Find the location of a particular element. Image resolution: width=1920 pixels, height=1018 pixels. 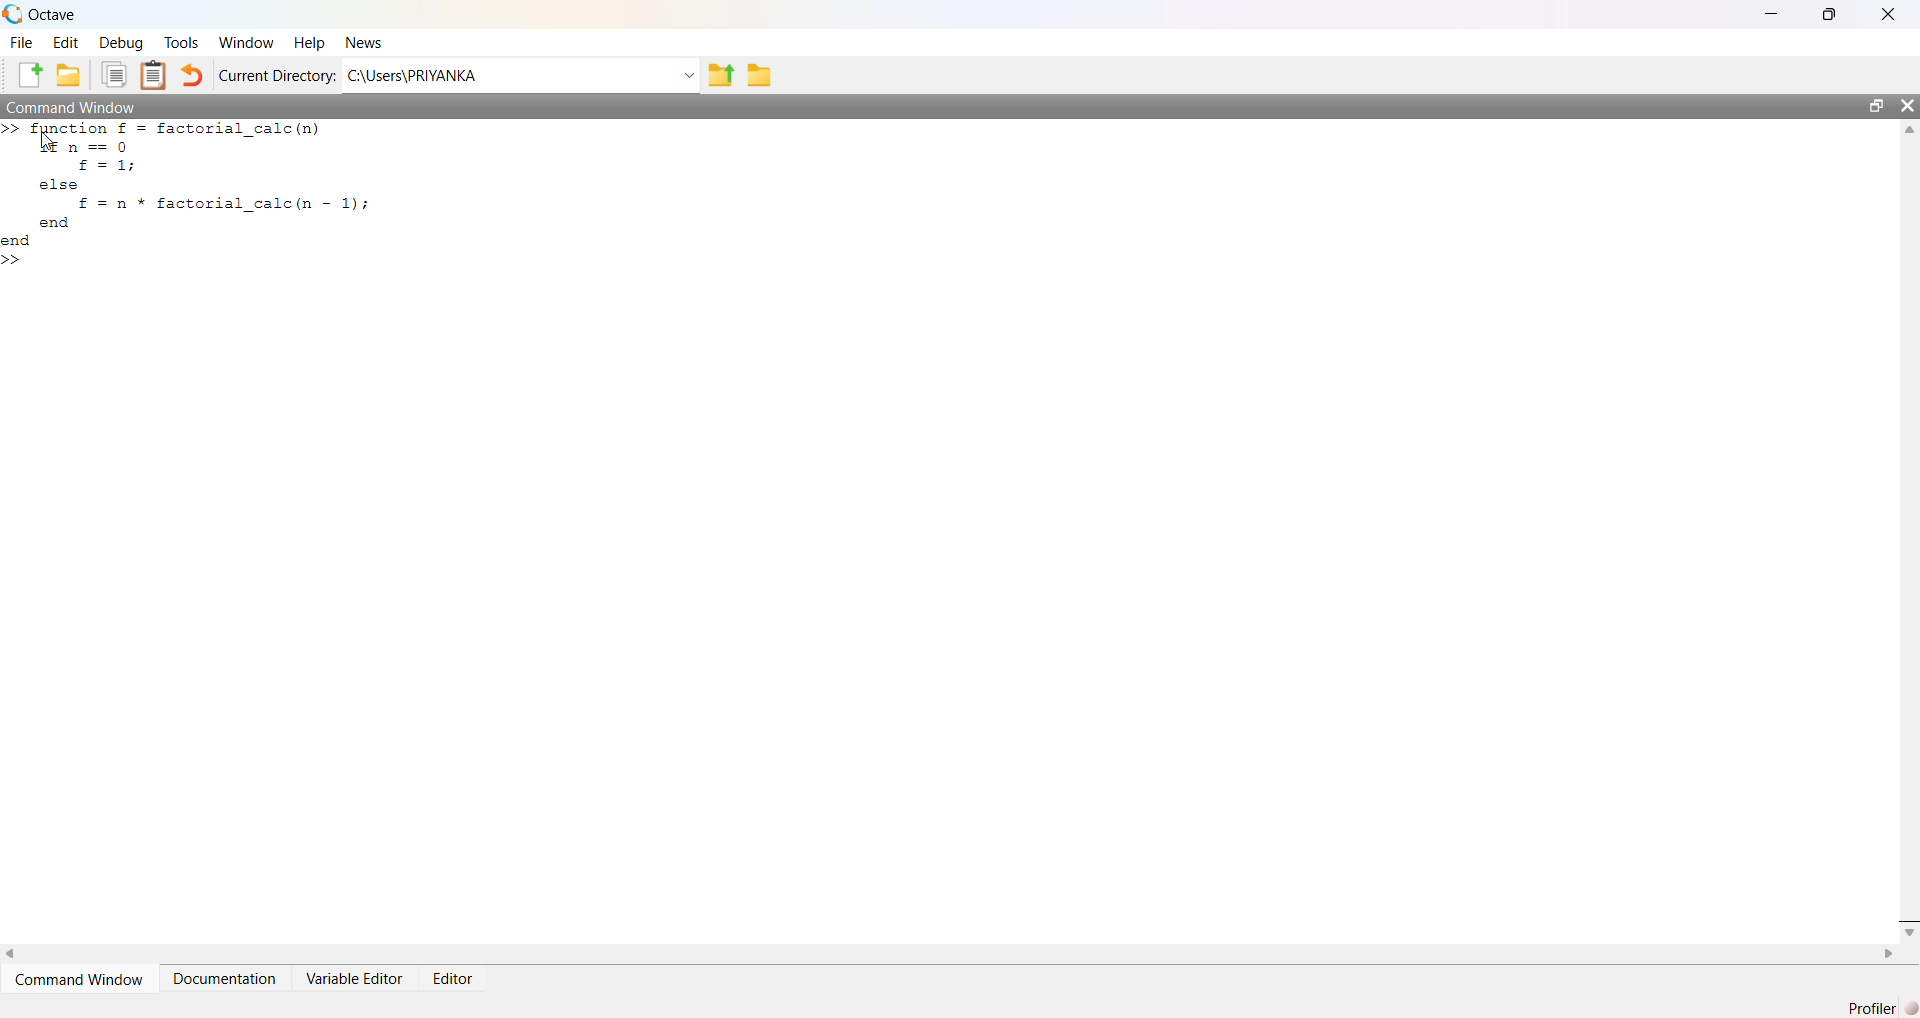

Current Directory: is located at coordinates (280, 77).